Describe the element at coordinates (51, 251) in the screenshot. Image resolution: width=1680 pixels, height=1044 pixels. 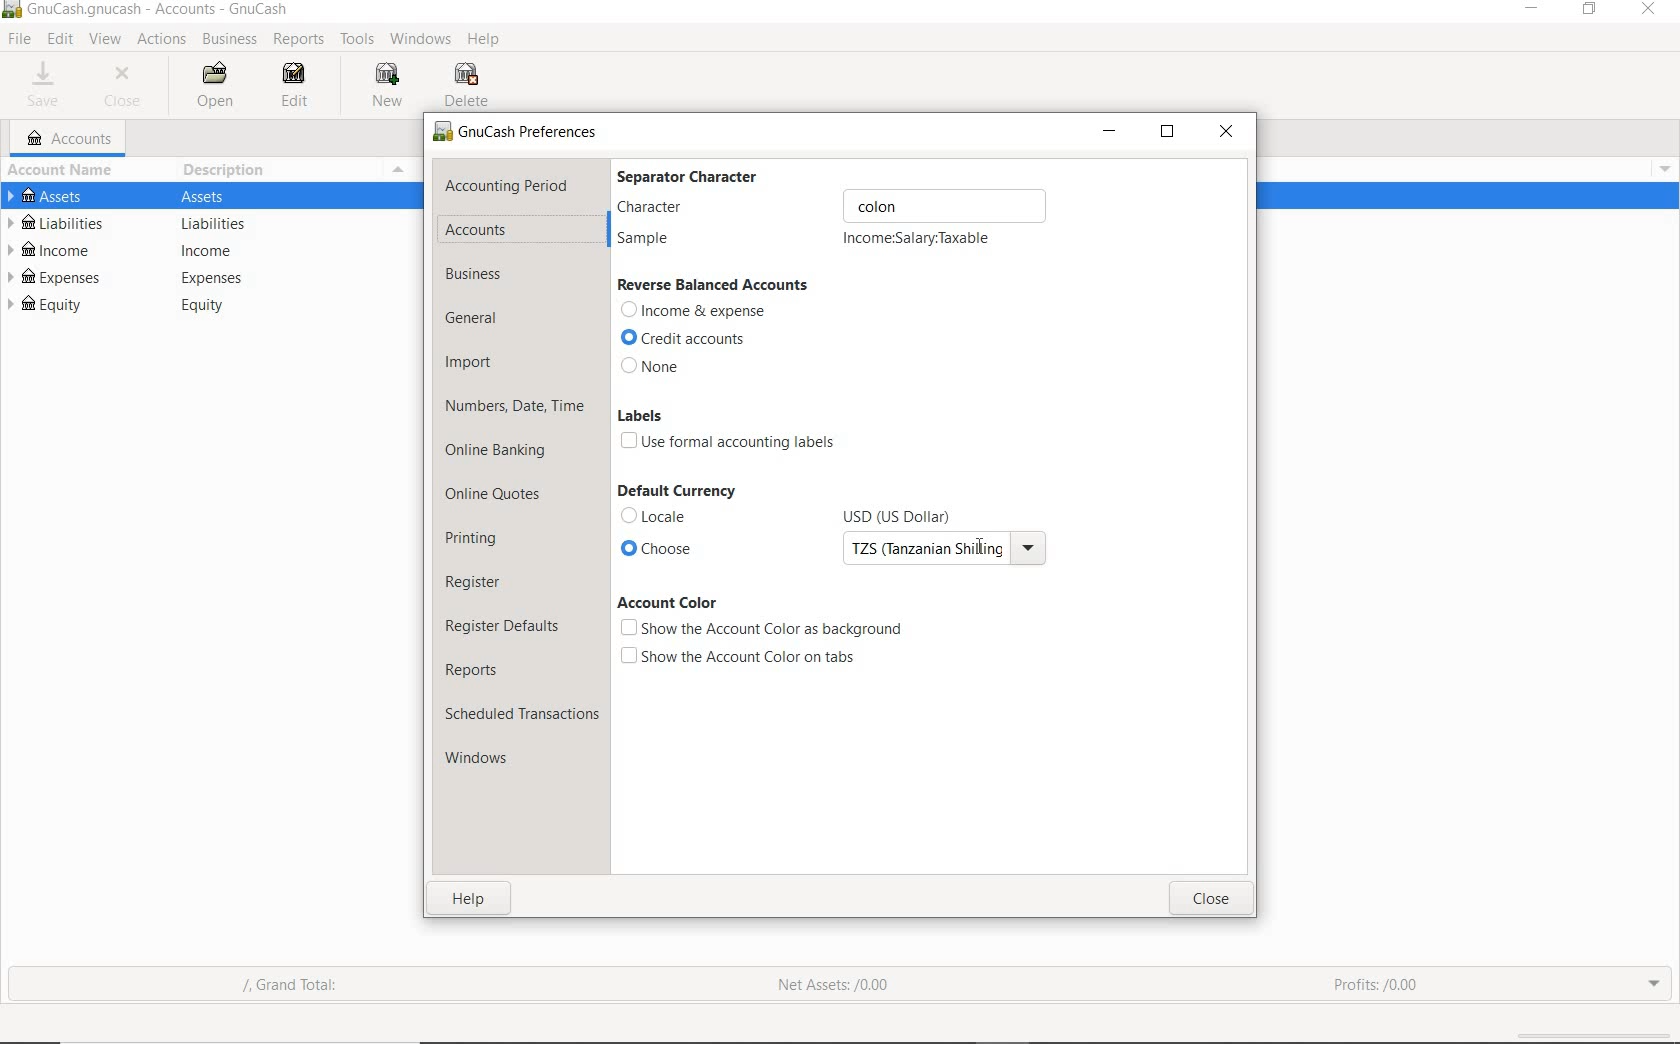
I see `INCOME` at that location.